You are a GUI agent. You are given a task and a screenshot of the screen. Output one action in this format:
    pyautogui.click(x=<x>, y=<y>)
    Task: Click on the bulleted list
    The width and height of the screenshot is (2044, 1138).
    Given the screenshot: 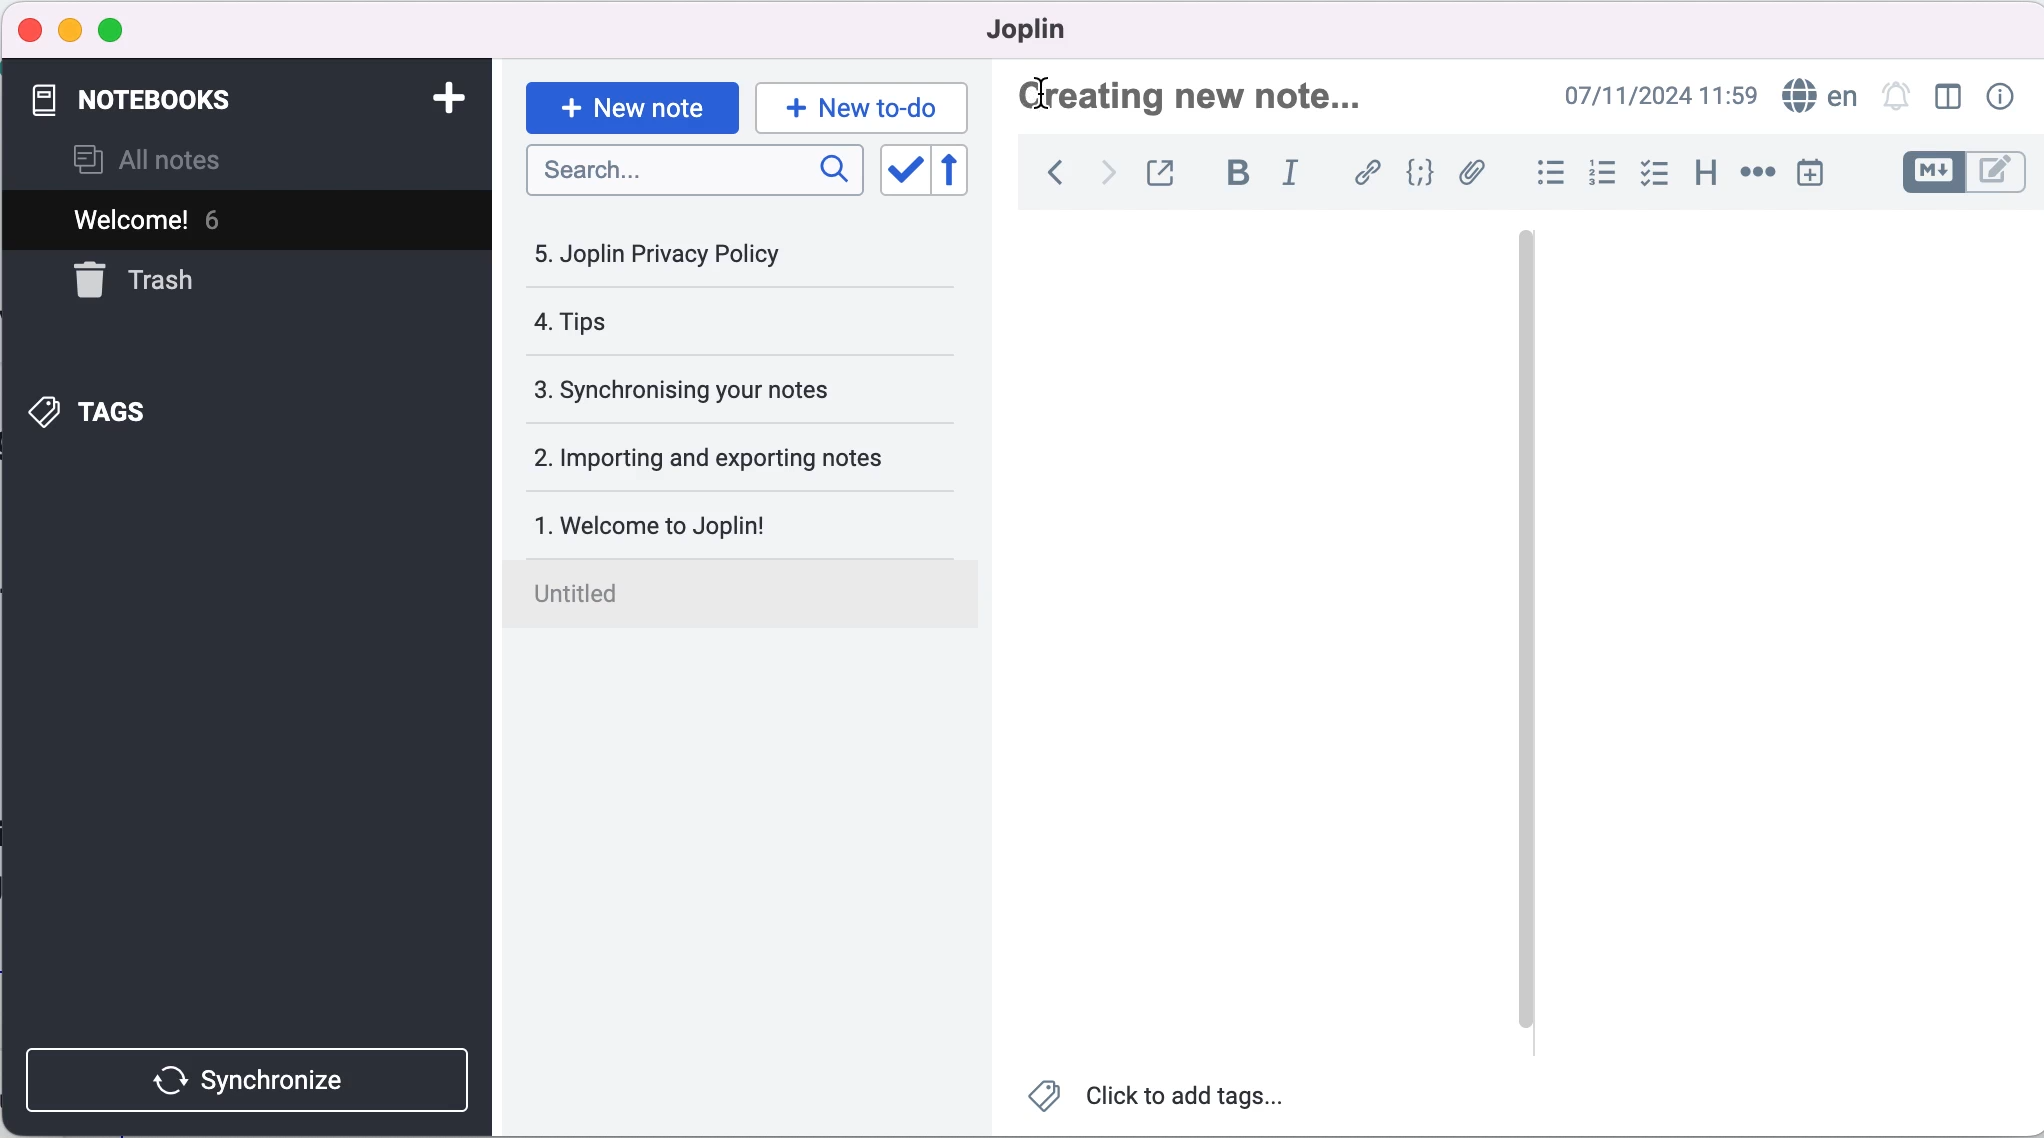 What is the action you would take?
    pyautogui.click(x=1547, y=171)
    